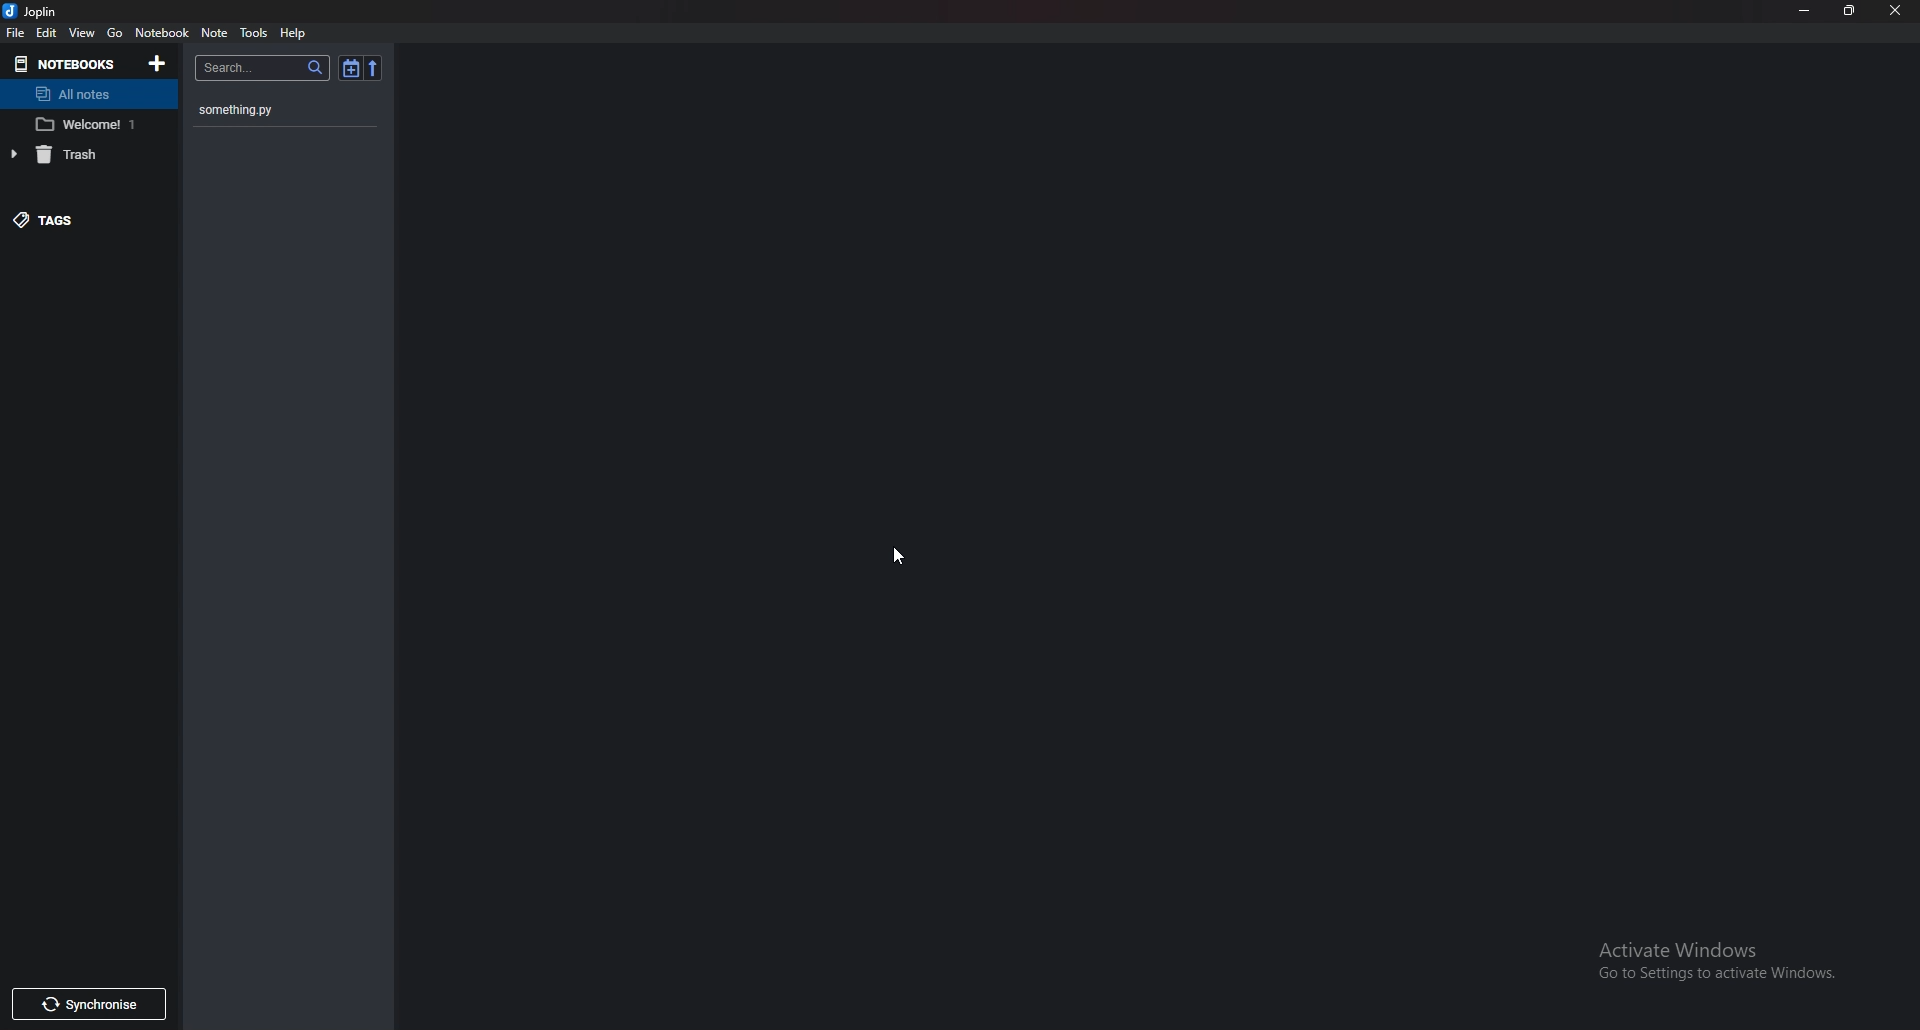 This screenshot has width=1920, height=1030. Describe the element at coordinates (262, 68) in the screenshot. I see `search` at that location.